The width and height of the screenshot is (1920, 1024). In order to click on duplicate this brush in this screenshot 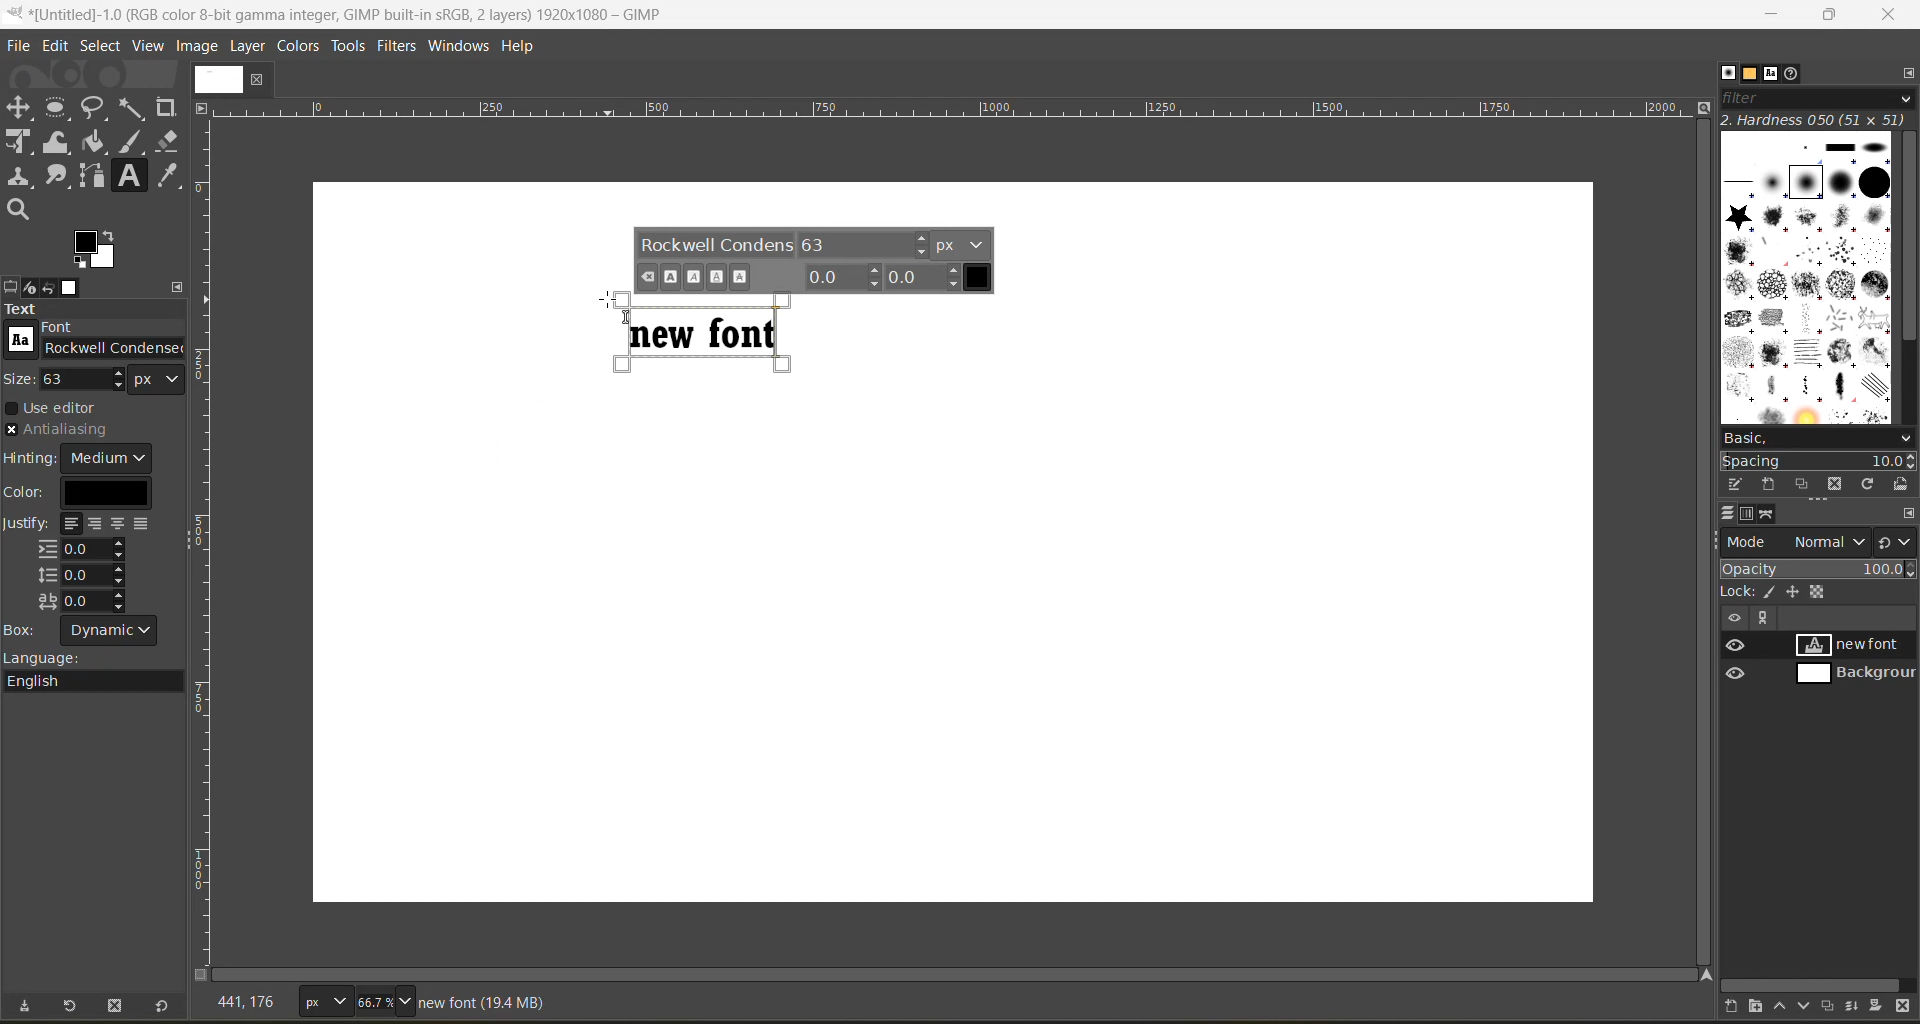, I will do `click(1803, 483)`.